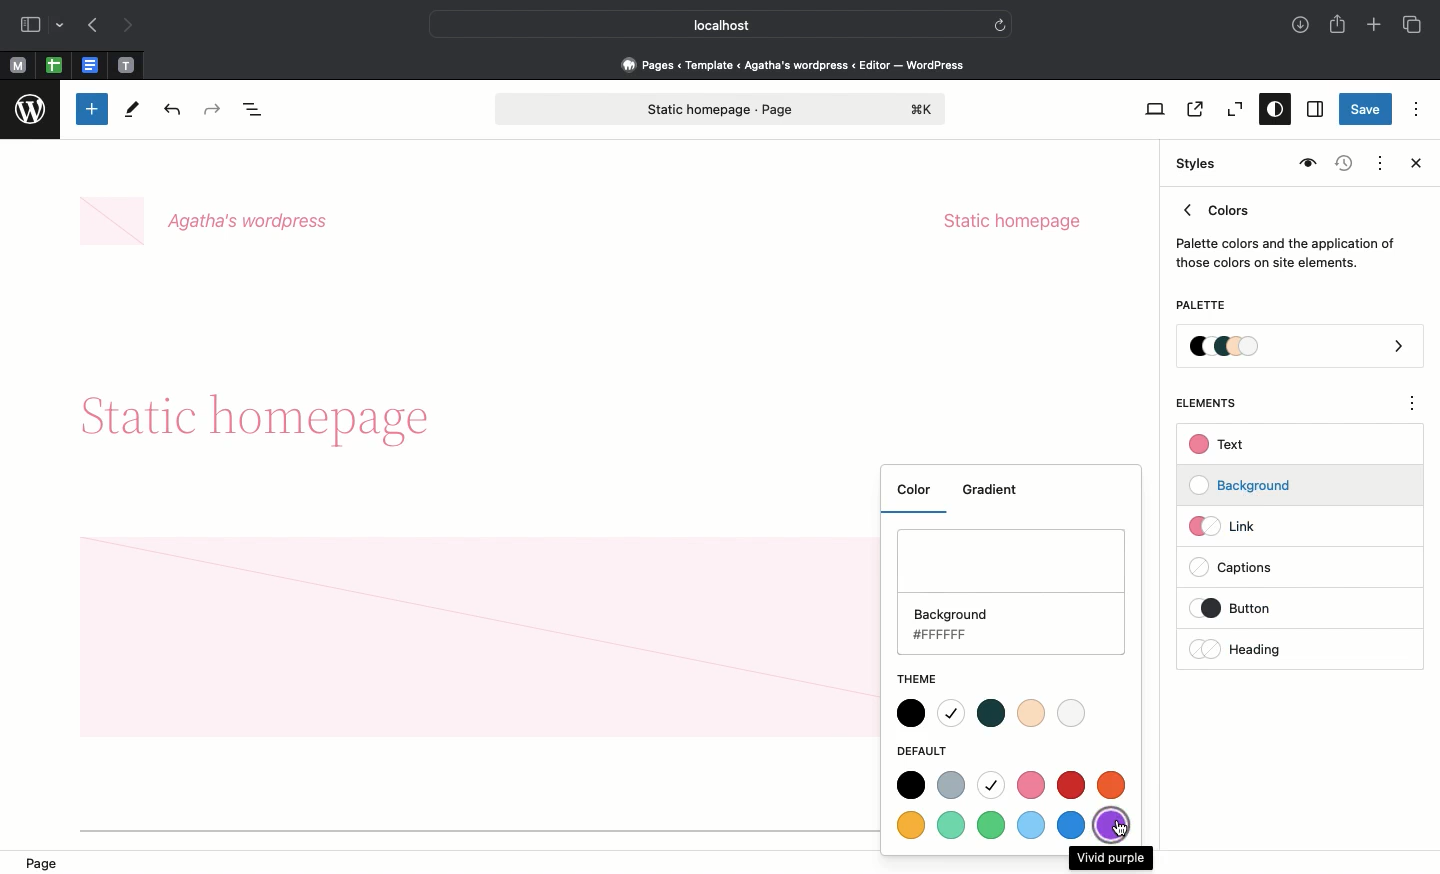 Image resolution: width=1440 pixels, height=874 pixels. Describe the element at coordinates (1413, 406) in the screenshot. I see `options` at that location.